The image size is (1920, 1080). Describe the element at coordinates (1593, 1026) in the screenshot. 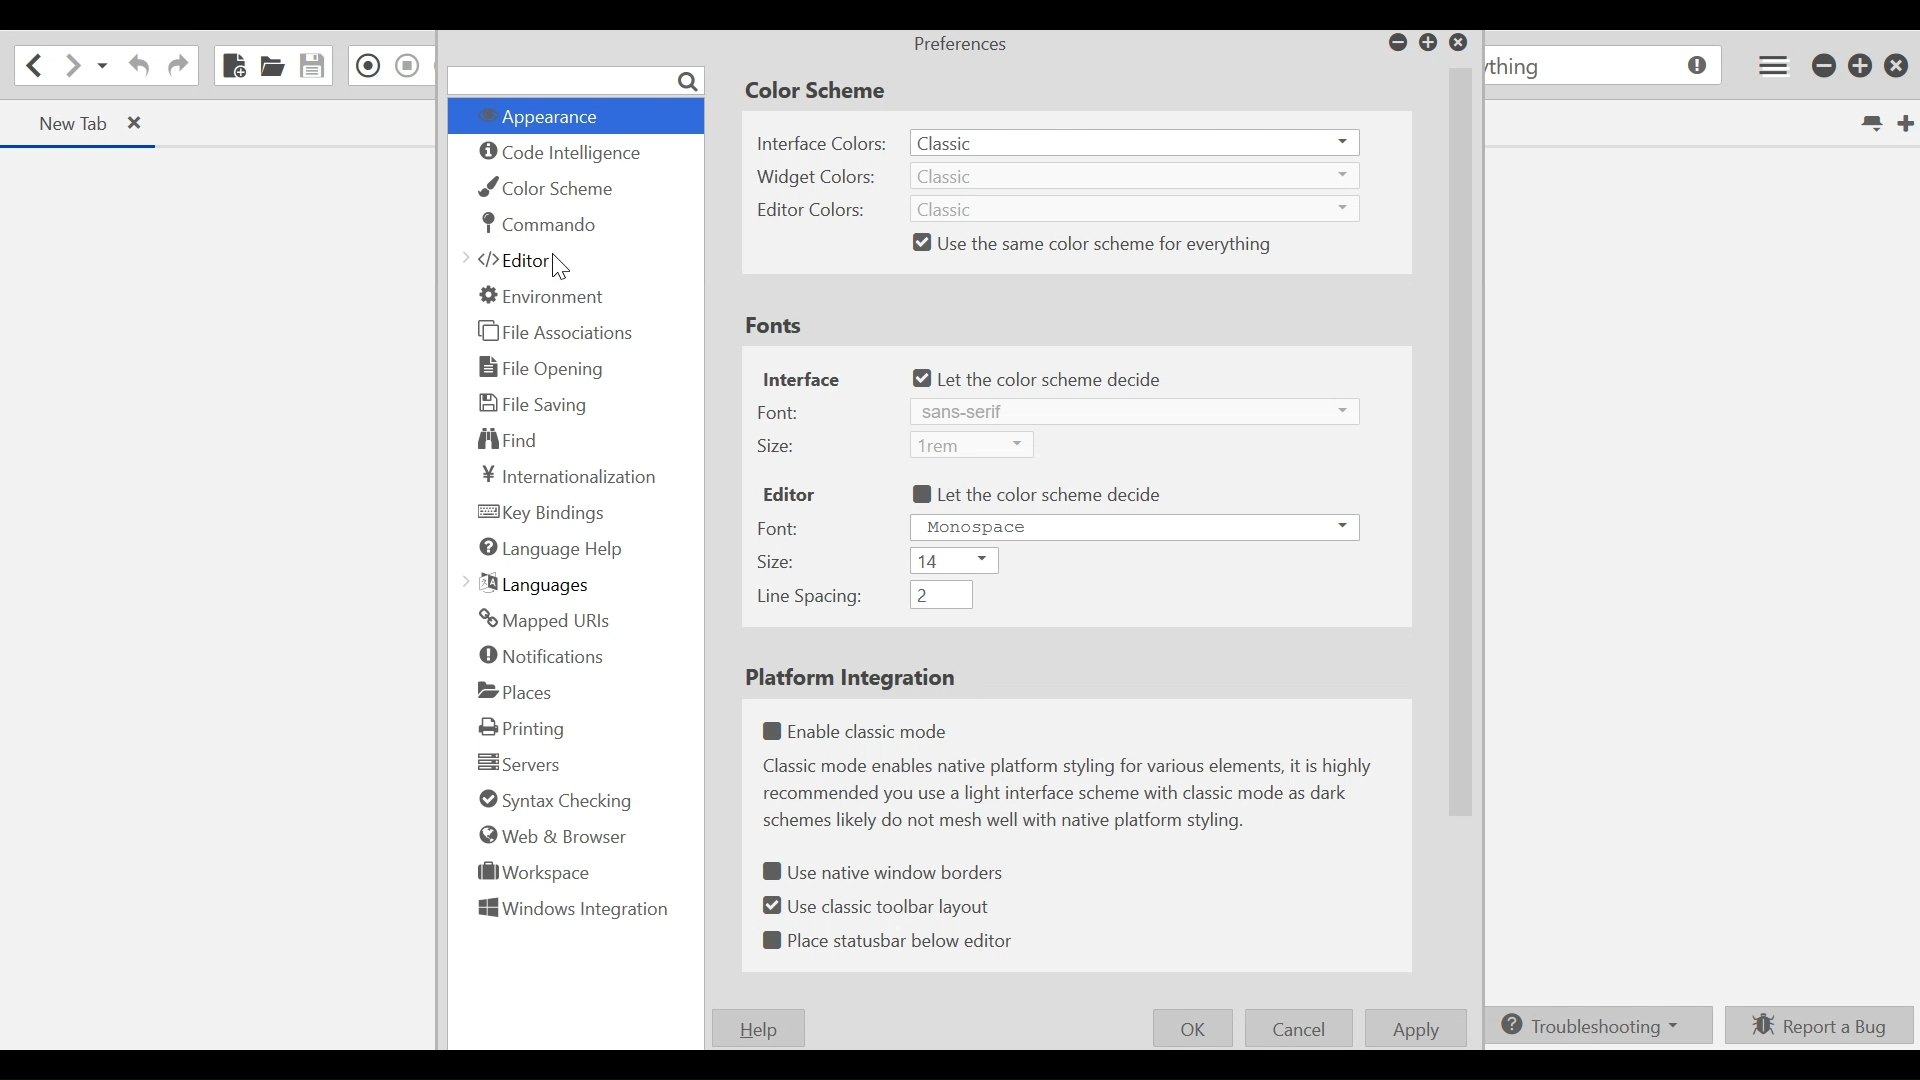

I see `Troubleshooting` at that location.